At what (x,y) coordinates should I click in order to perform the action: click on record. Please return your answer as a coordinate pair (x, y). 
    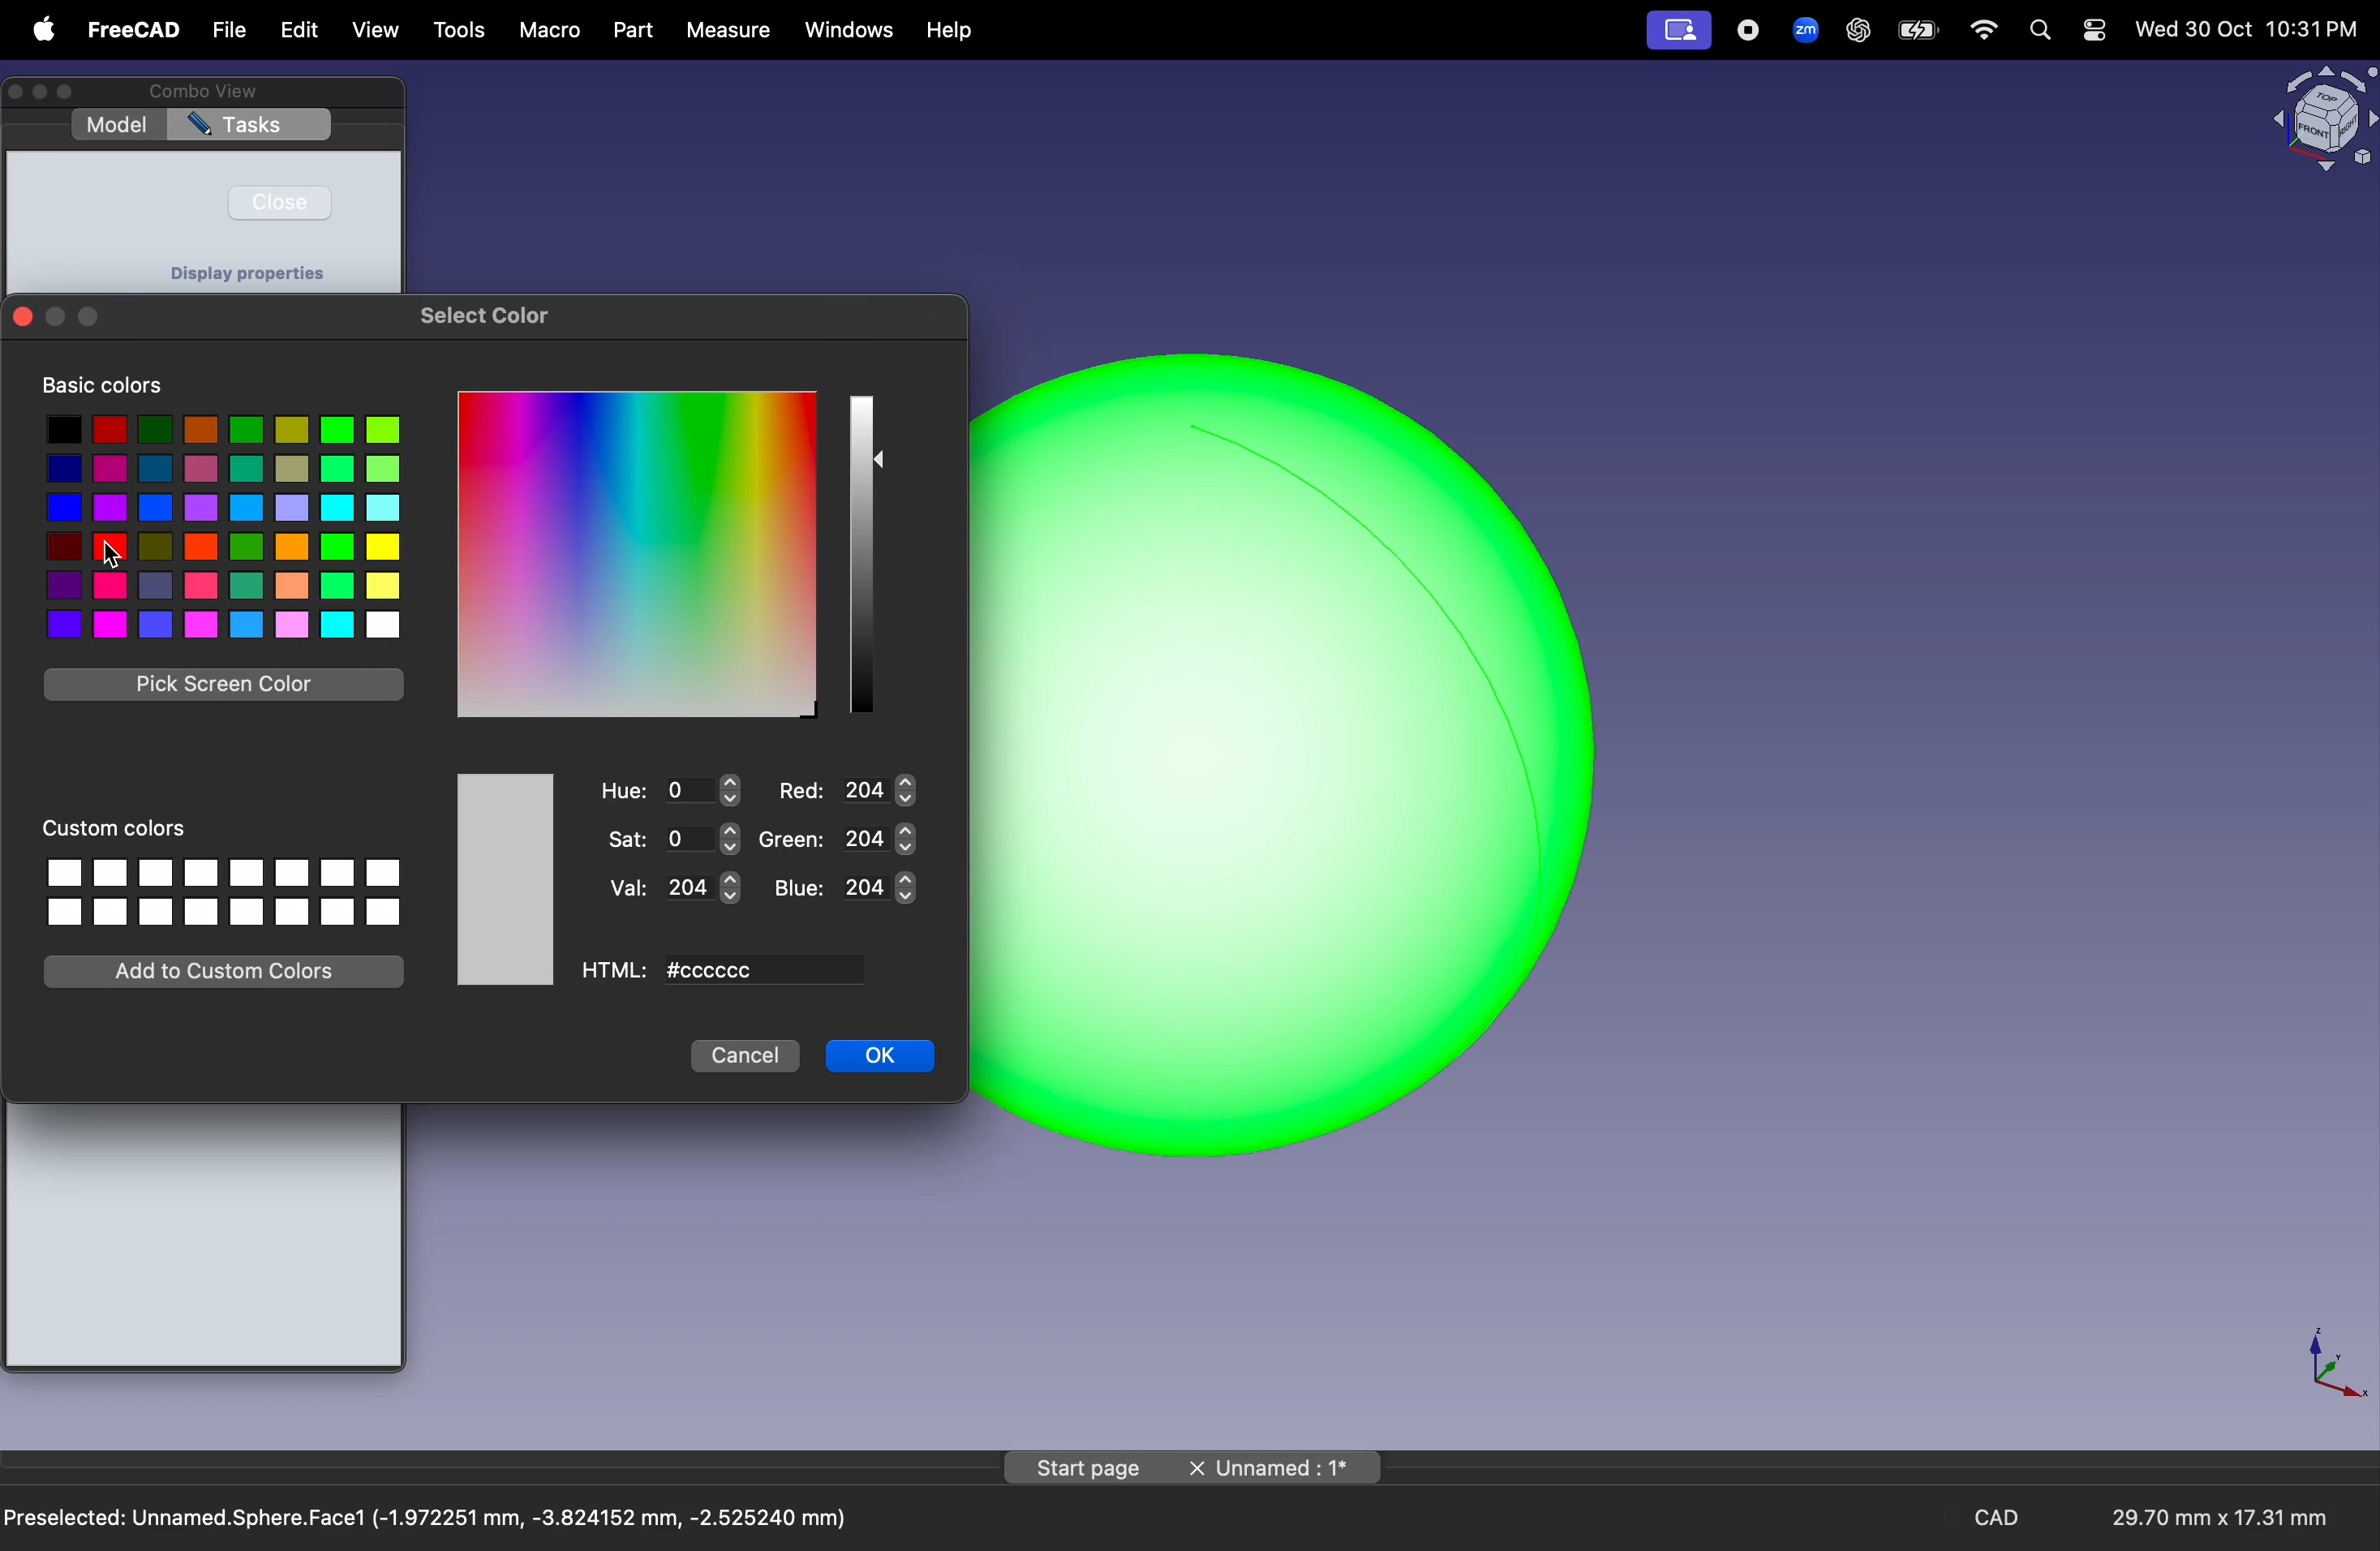
    Looking at the image, I should click on (1750, 29).